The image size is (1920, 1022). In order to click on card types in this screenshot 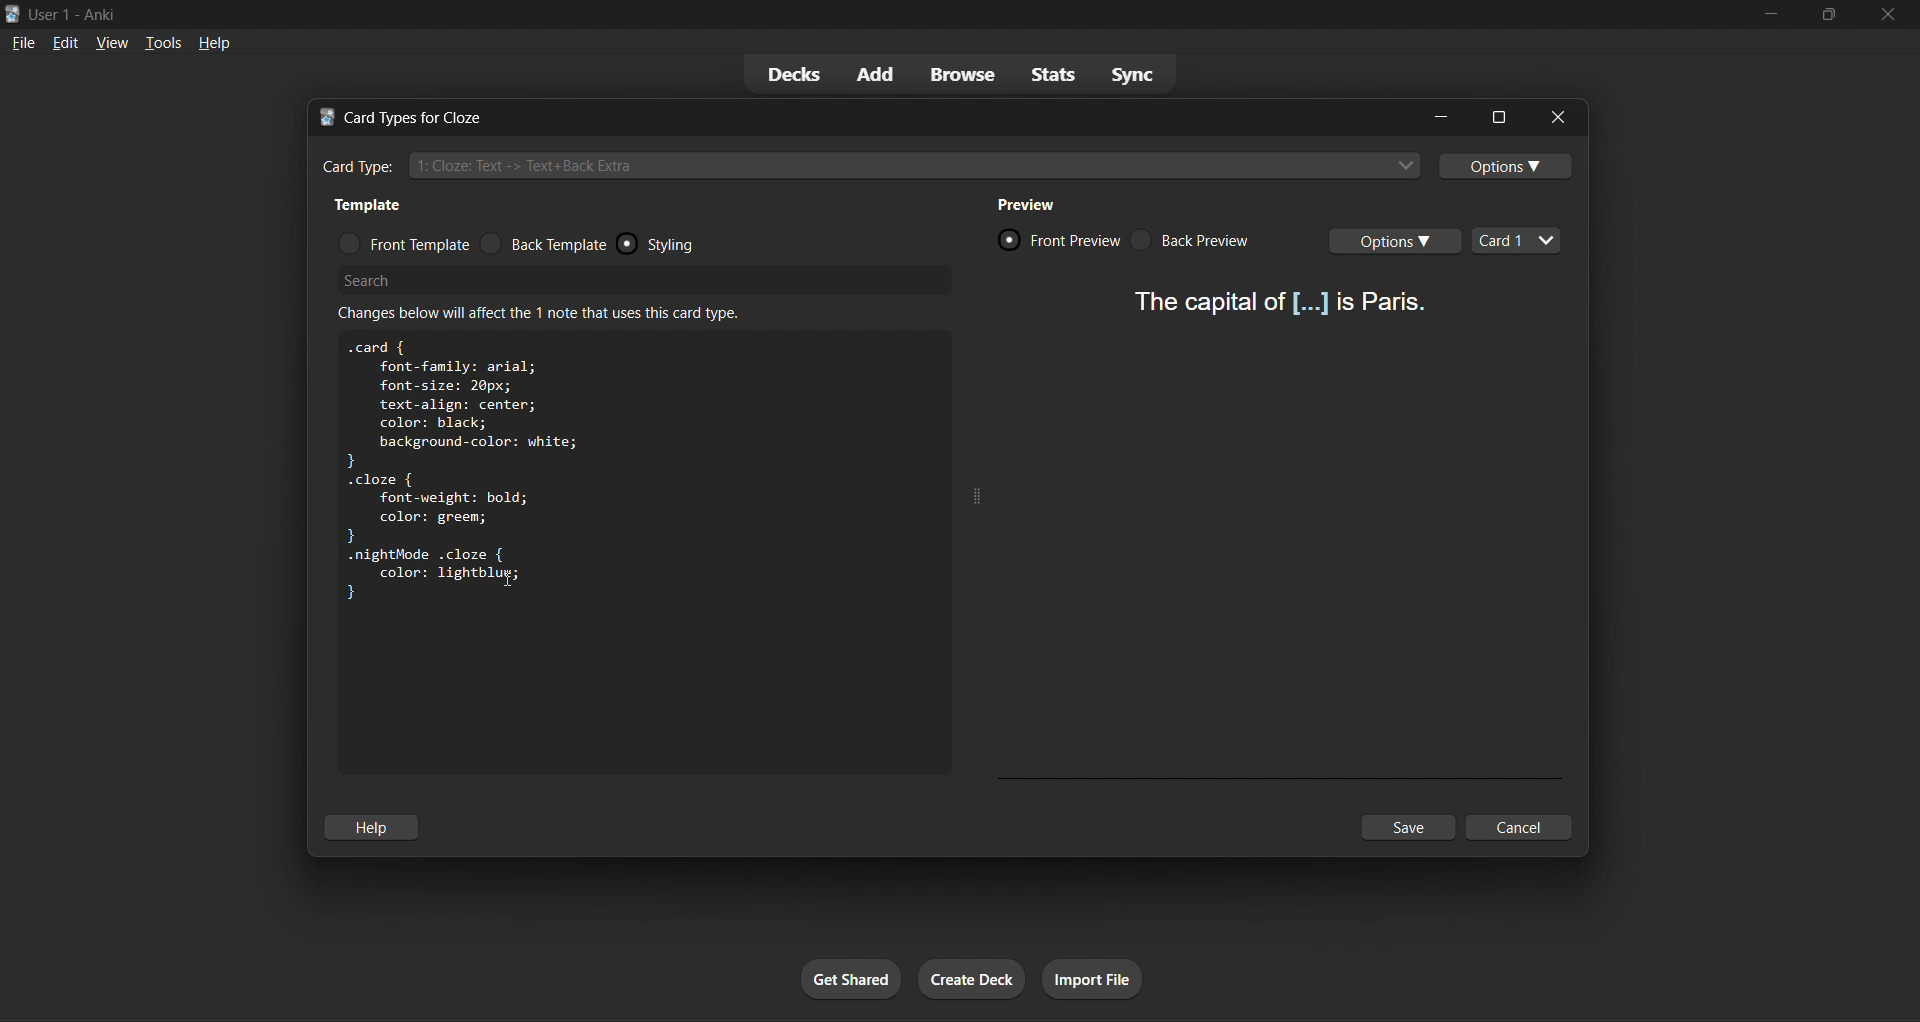, I will do `click(1516, 239)`.